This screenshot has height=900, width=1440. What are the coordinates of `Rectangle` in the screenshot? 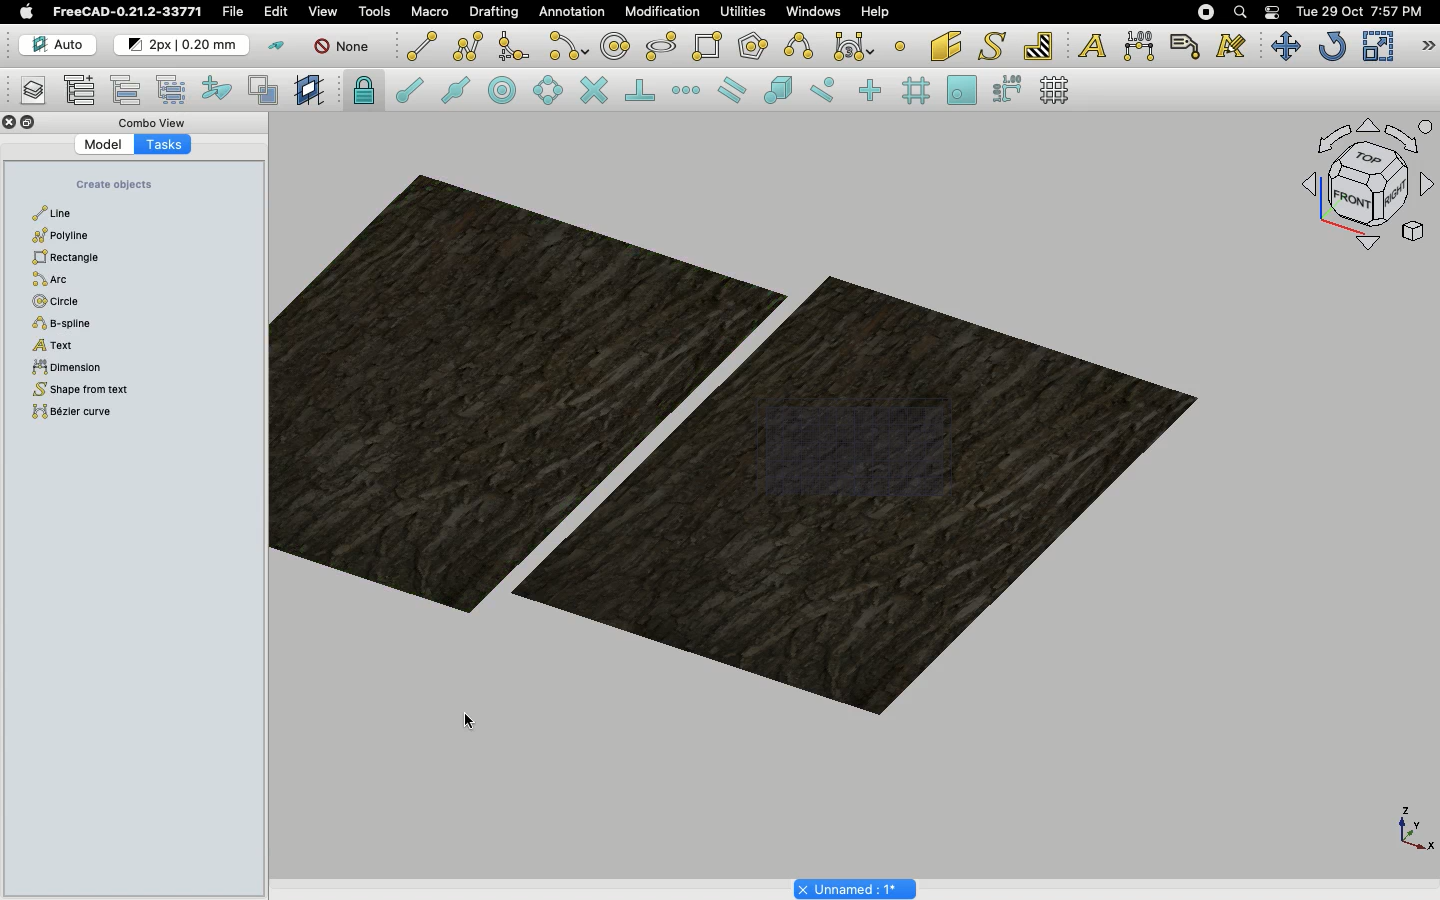 It's located at (711, 47).